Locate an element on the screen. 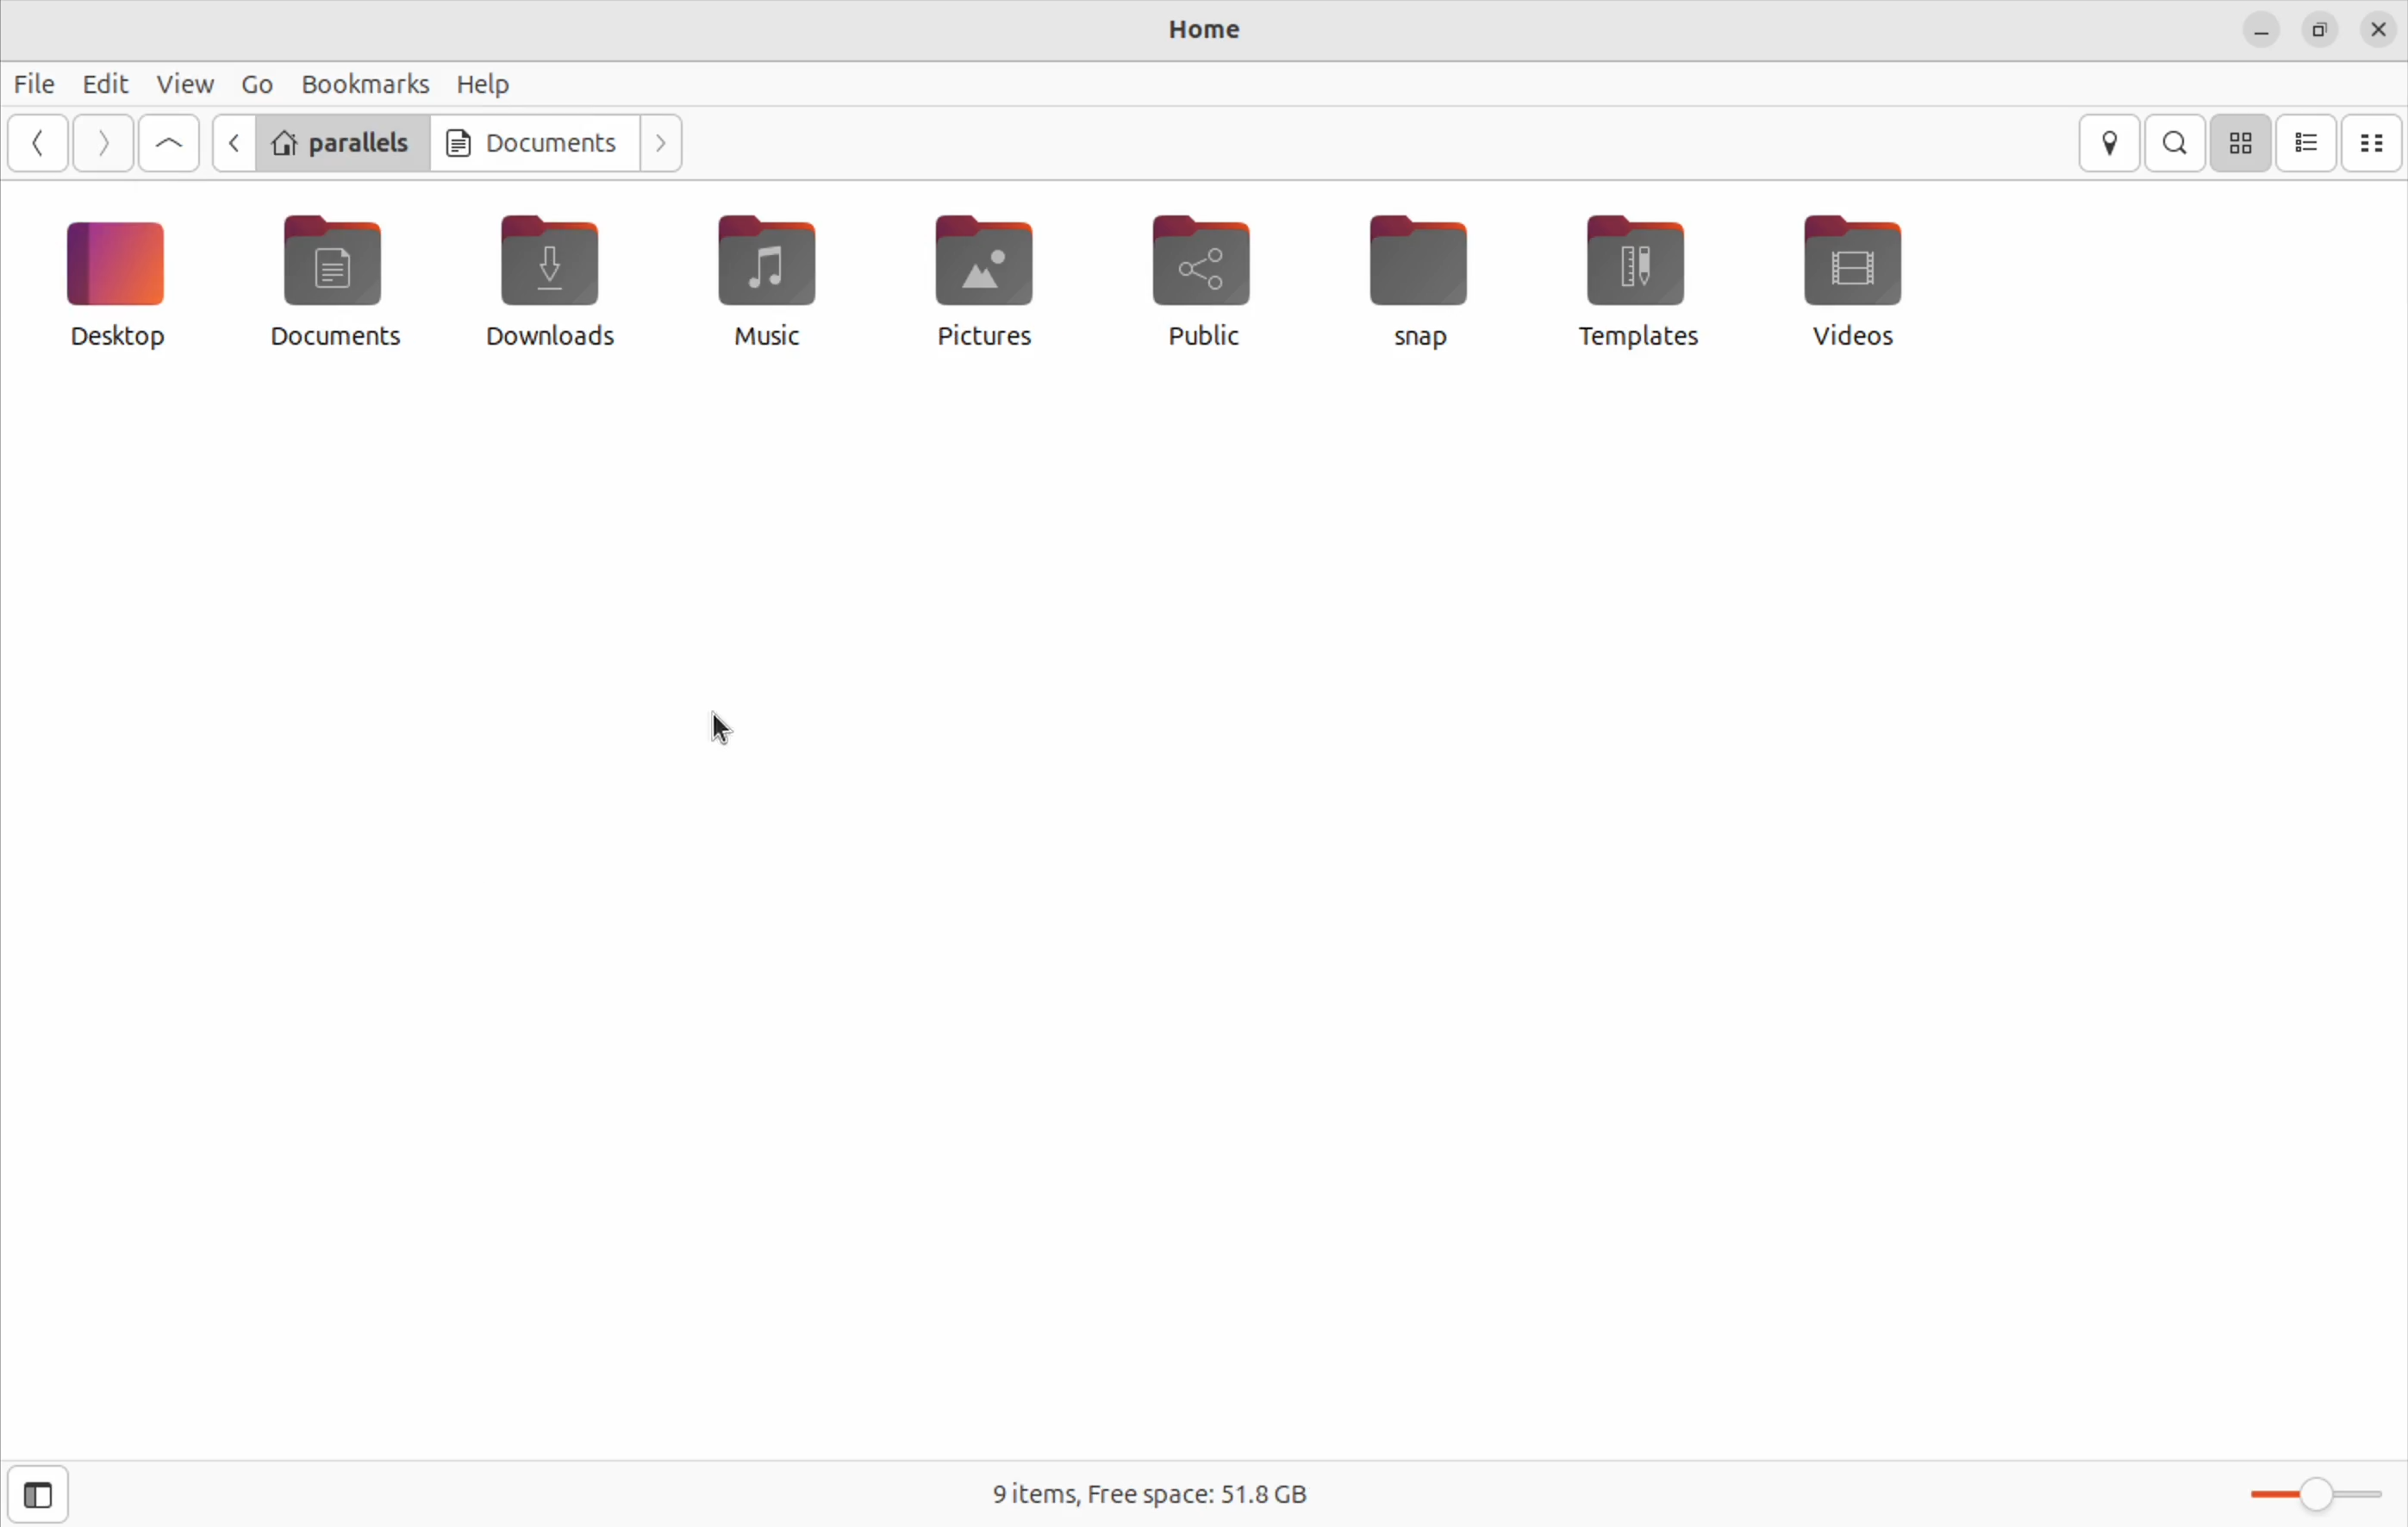  cursor is located at coordinates (192, 94).